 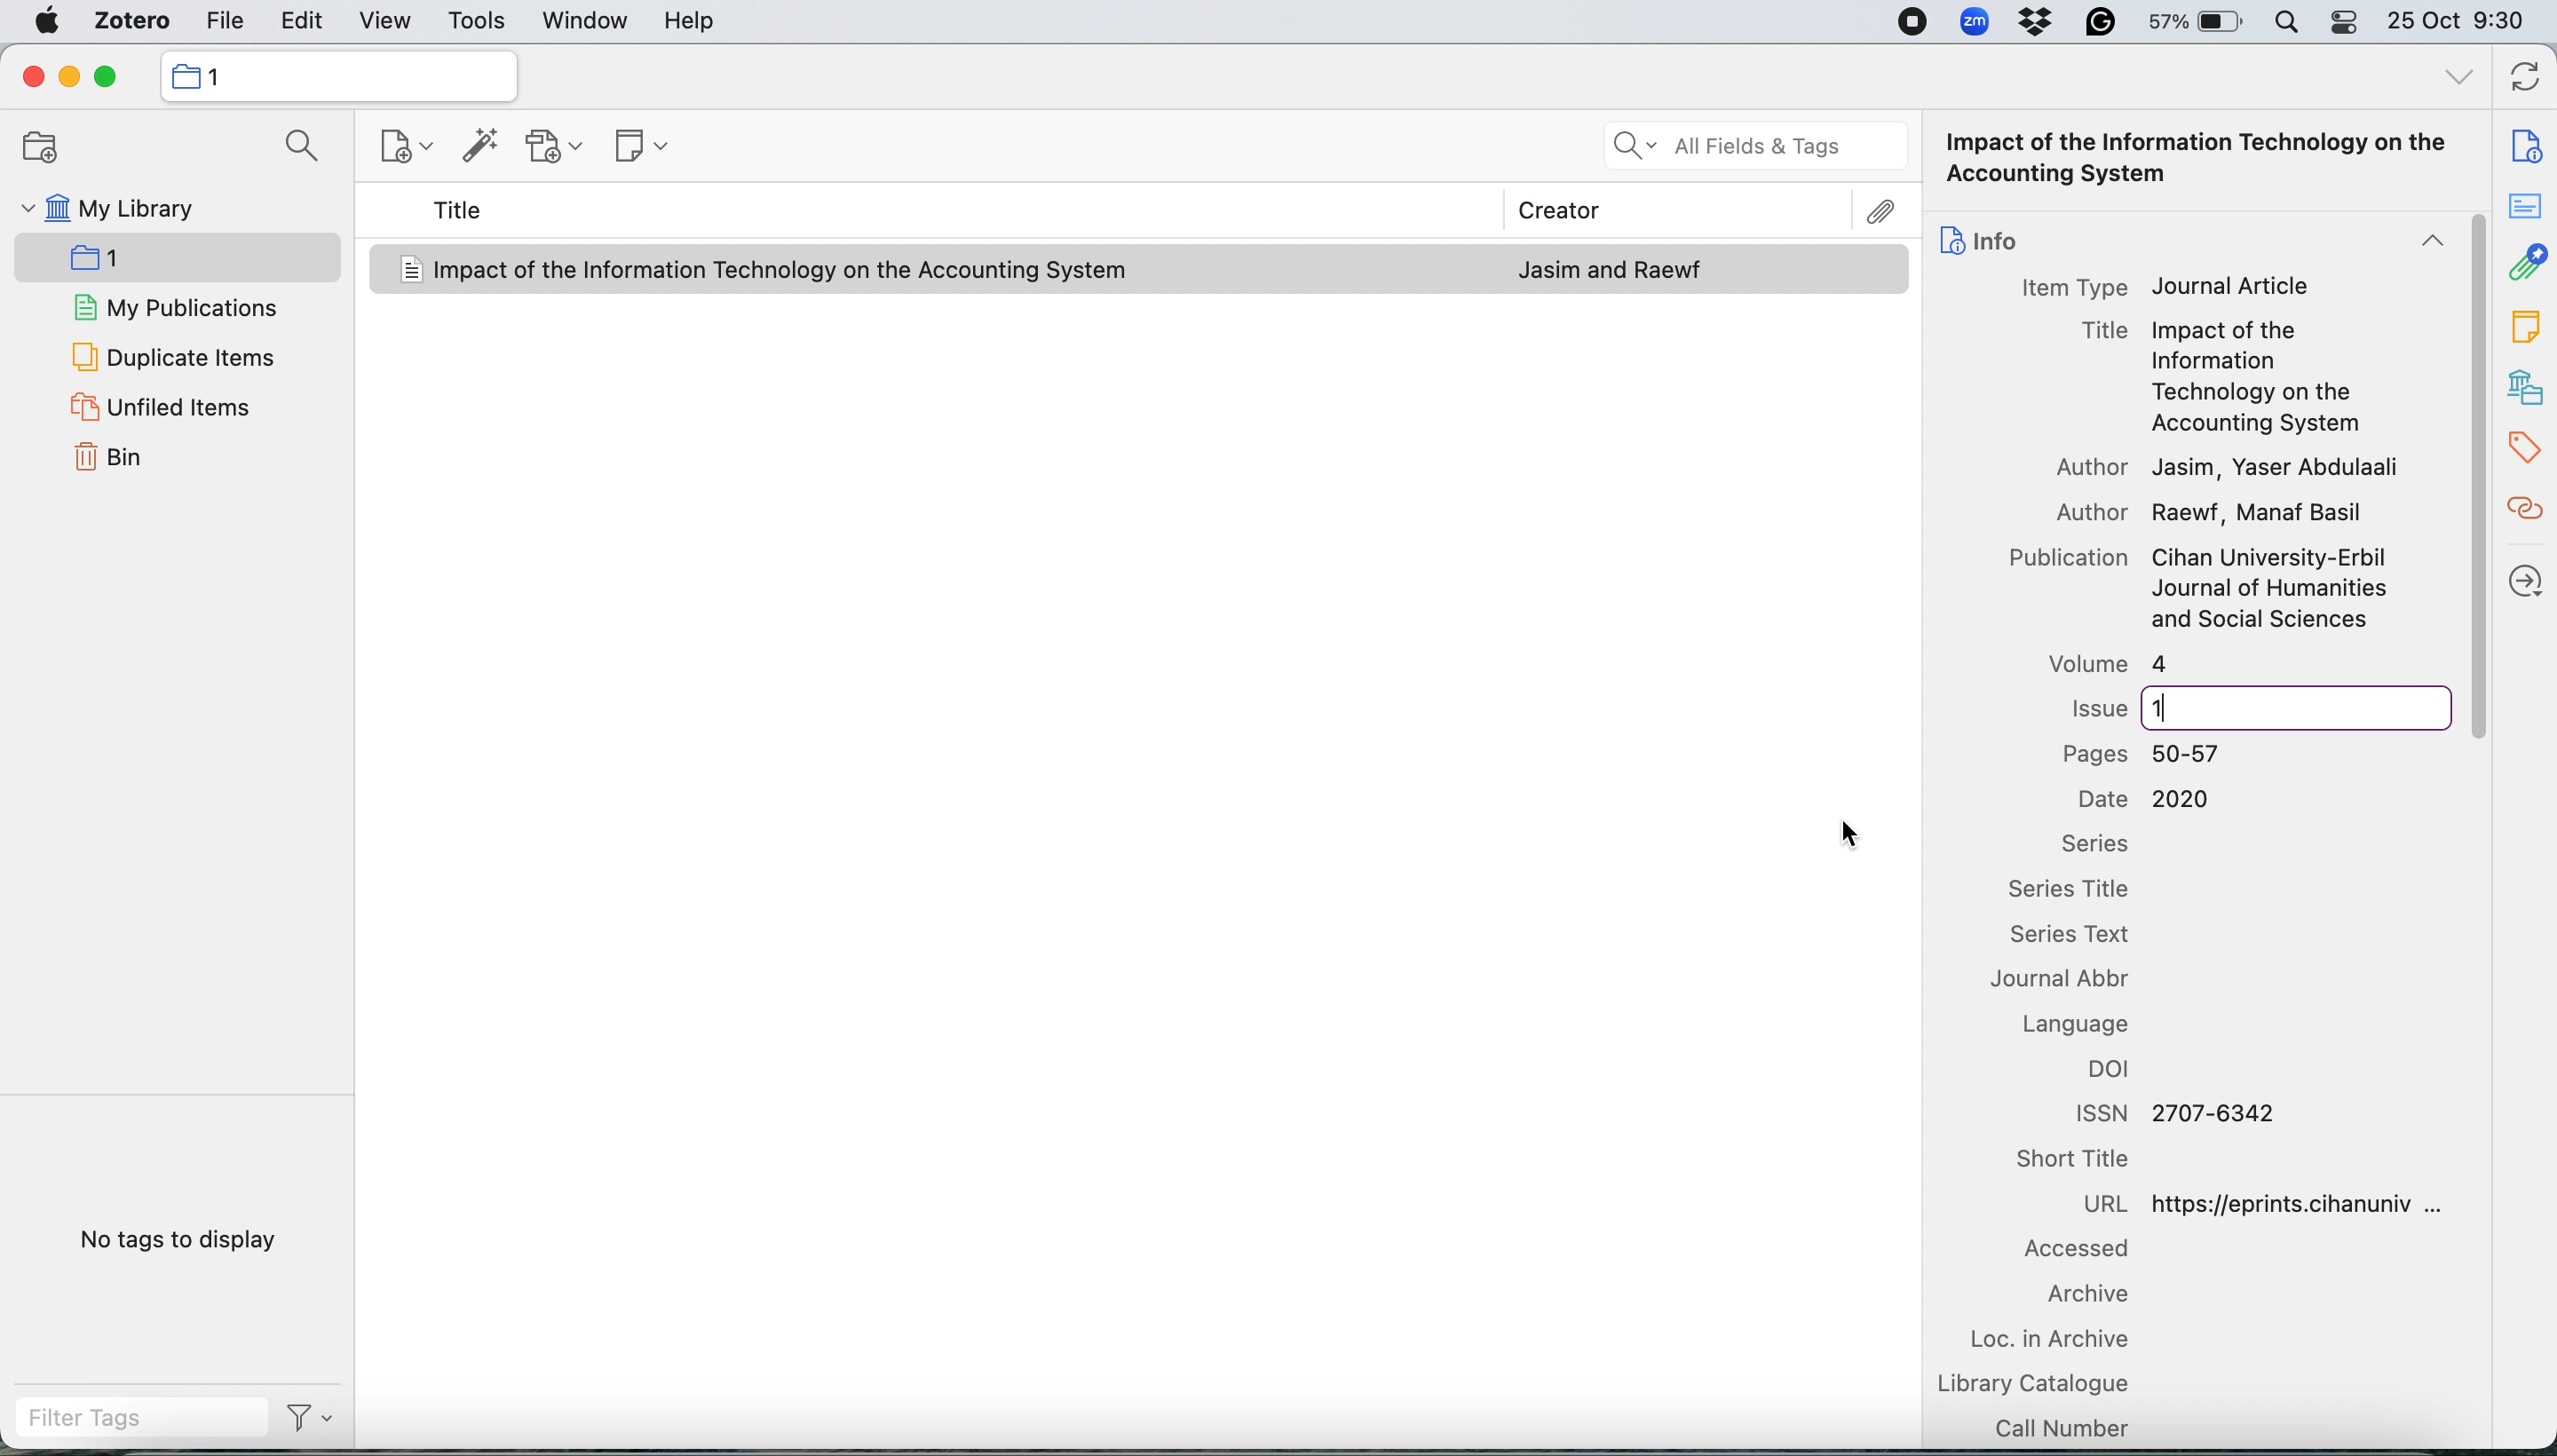 I want to click on my publications, so click(x=170, y=306).